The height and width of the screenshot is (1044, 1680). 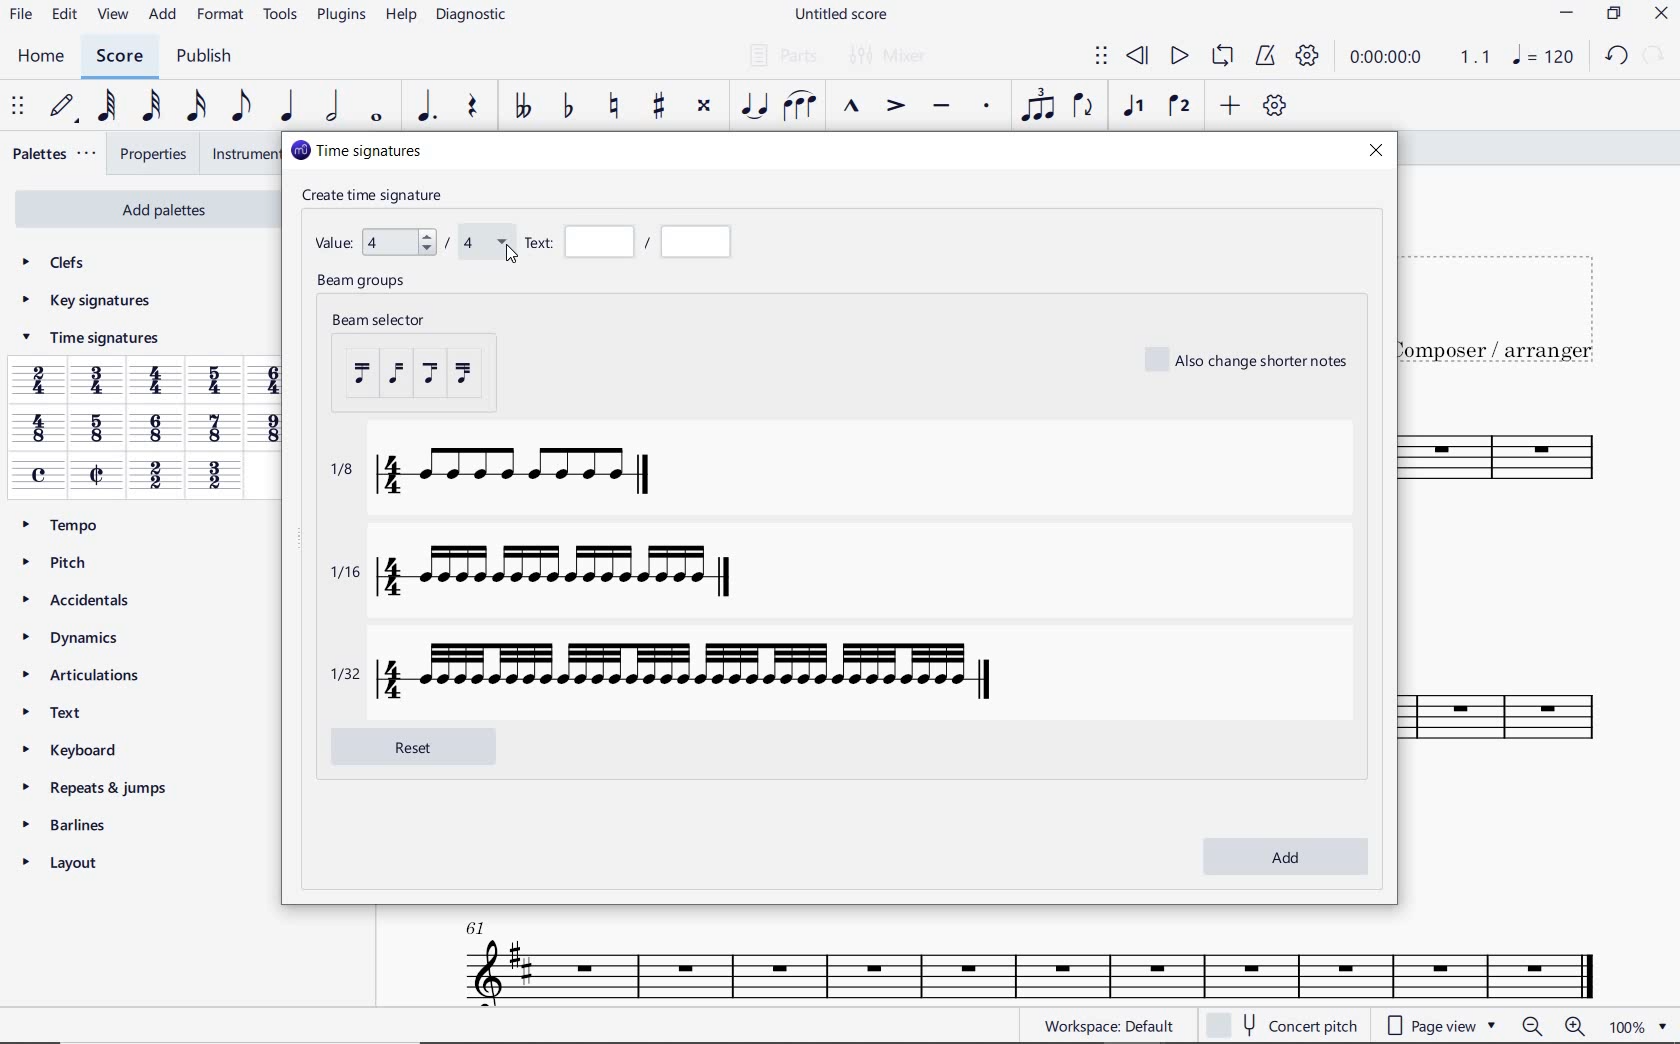 What do you see at coordinates (1438, 1027) in the screenshot?
I see `PAGE VIEW` at bounding box center [1438, 1027].